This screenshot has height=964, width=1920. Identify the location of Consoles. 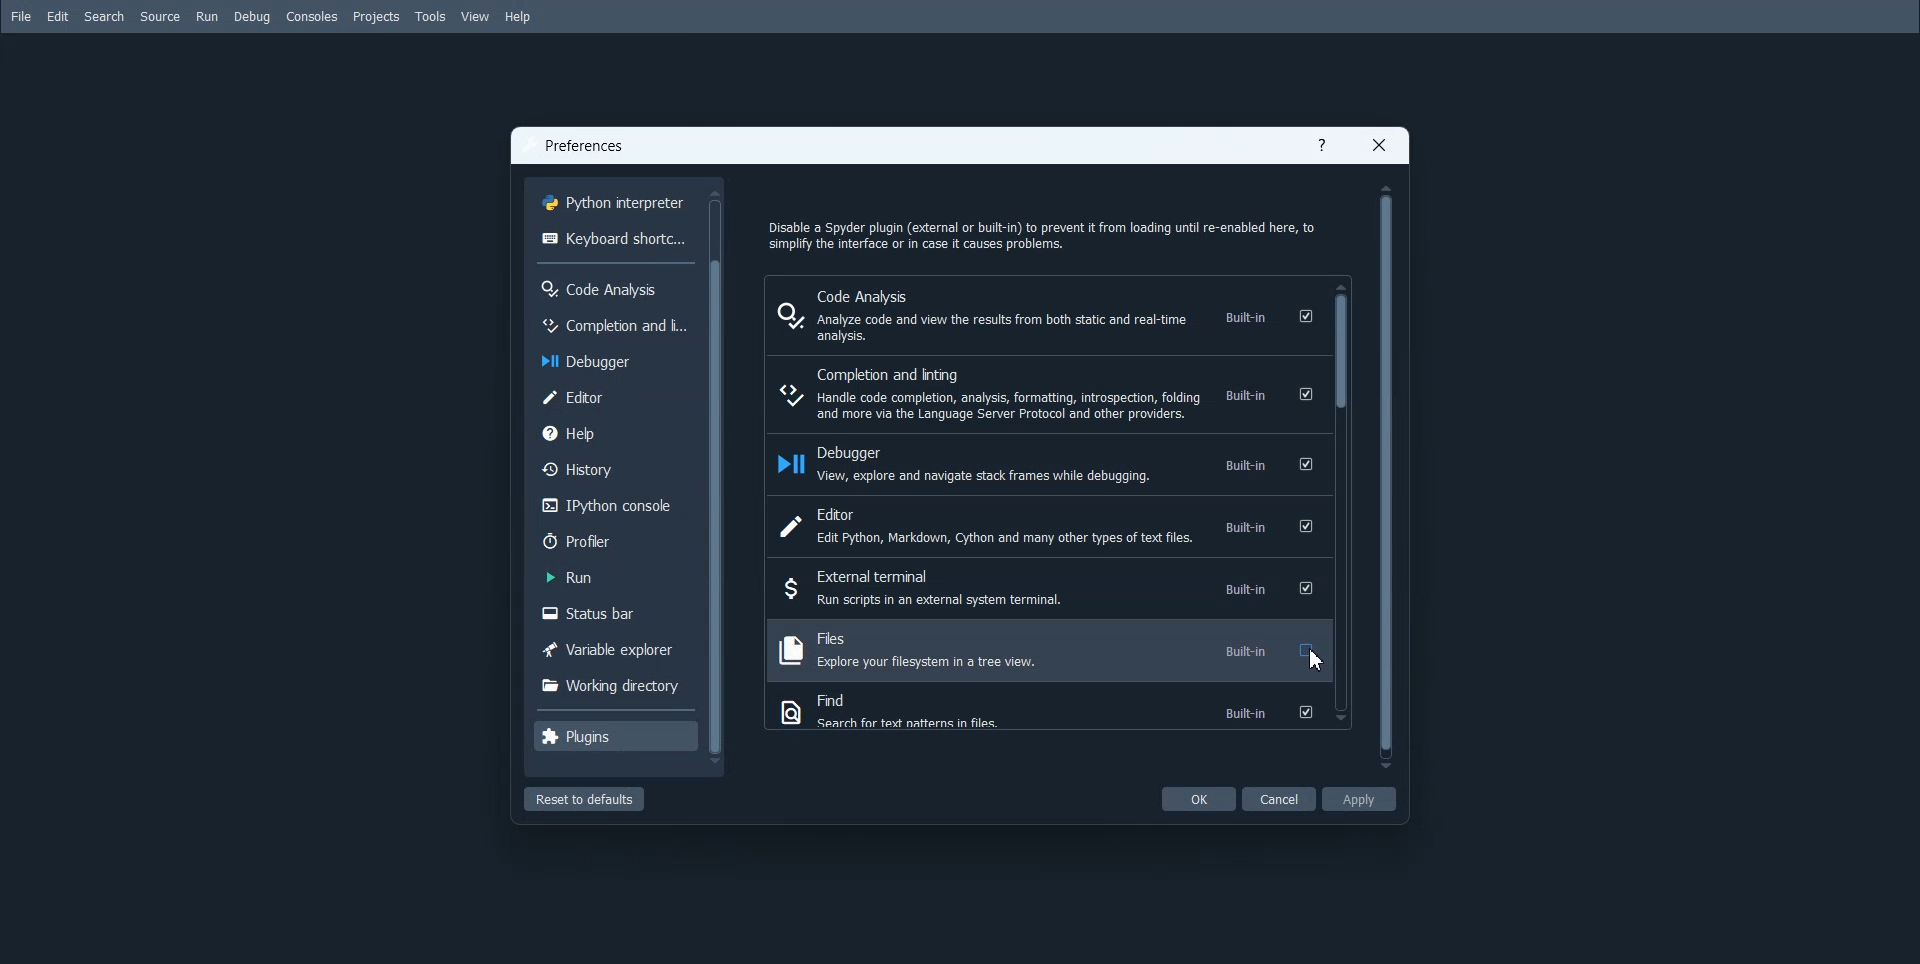
(311, 17).